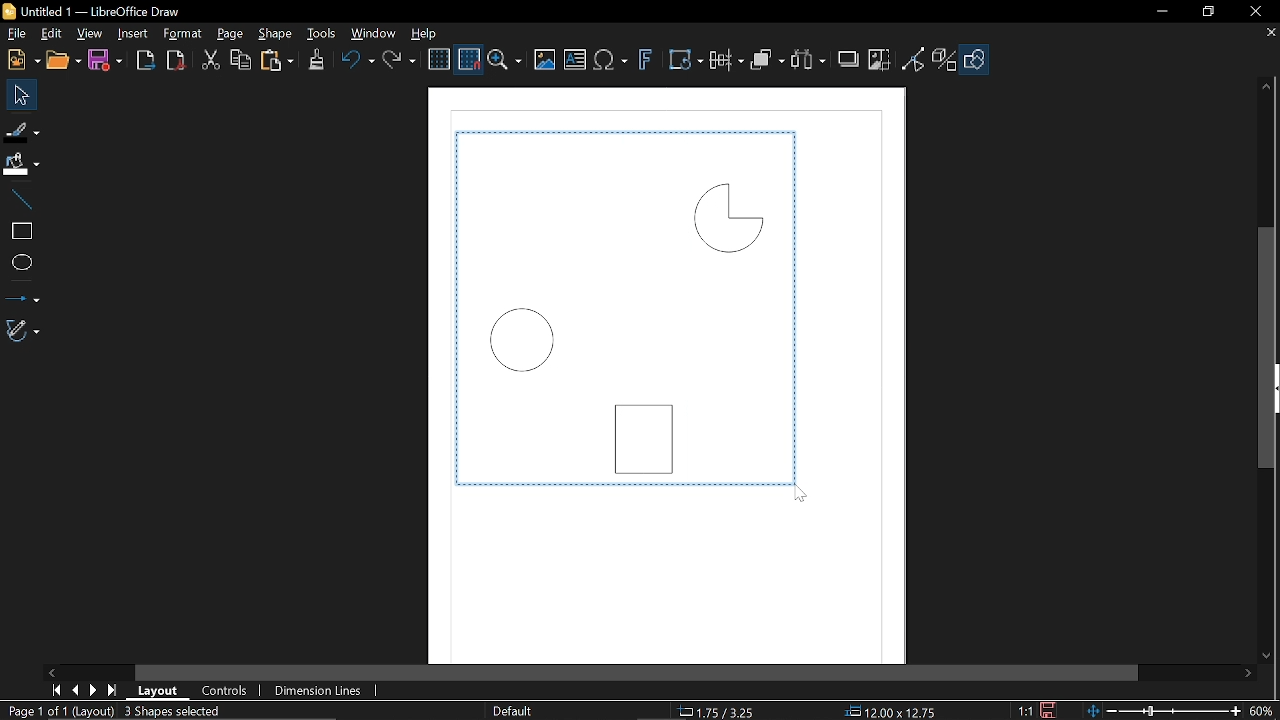 The height and width of the screenshot is (720, 1280). I want to click on Shadow, so click(848, 61).